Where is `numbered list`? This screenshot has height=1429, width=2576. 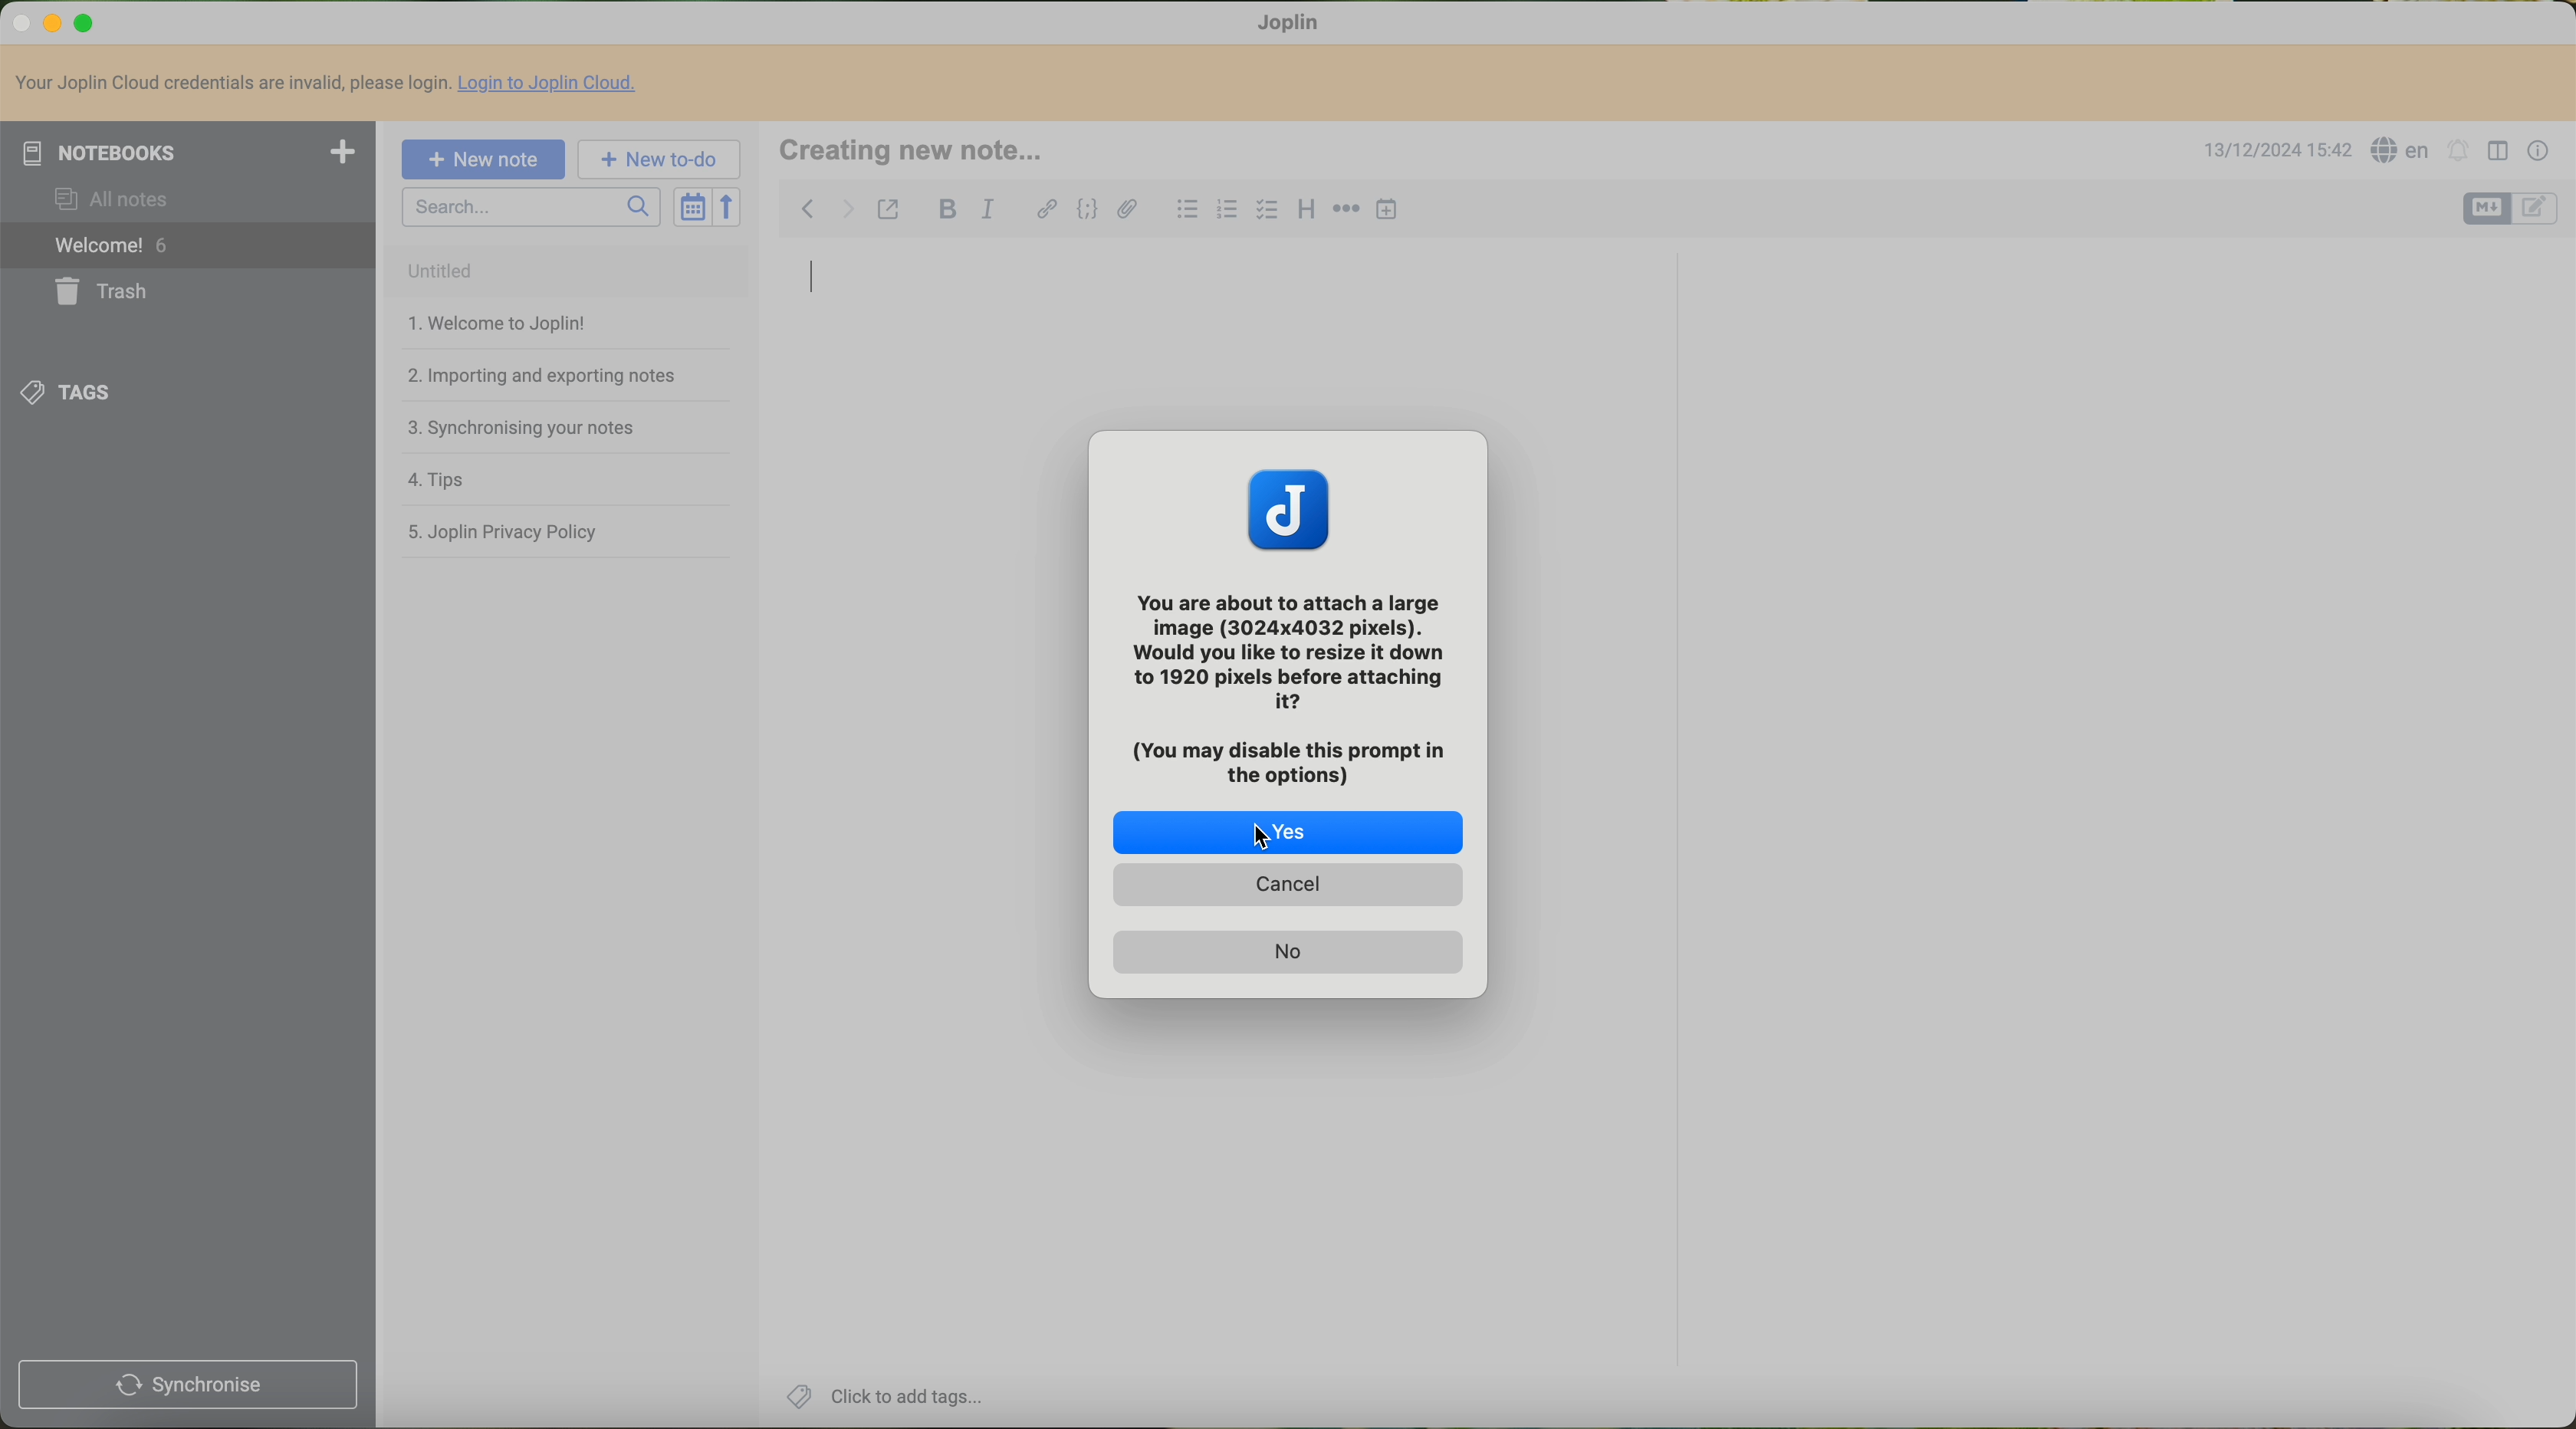 numbered list is located at coordinates (1229, 212).